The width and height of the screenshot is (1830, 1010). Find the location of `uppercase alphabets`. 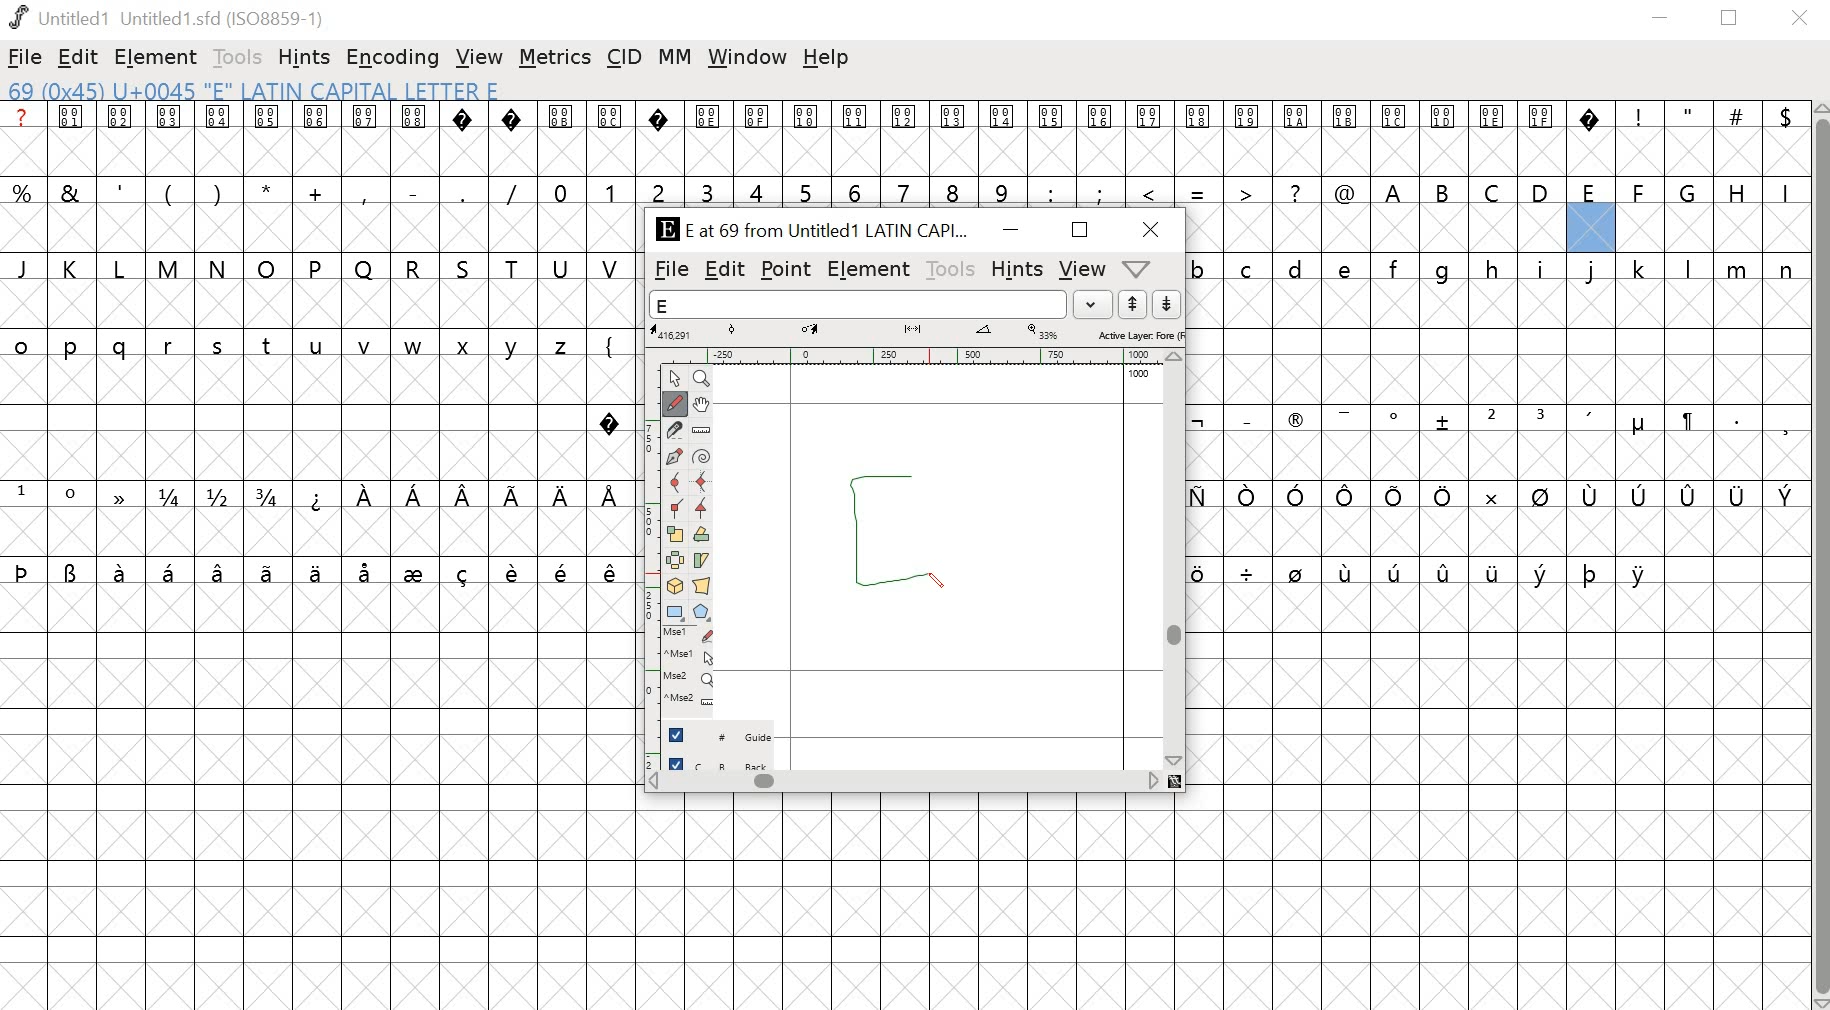

uppercase alphabets is located at coordinates (315, 268).